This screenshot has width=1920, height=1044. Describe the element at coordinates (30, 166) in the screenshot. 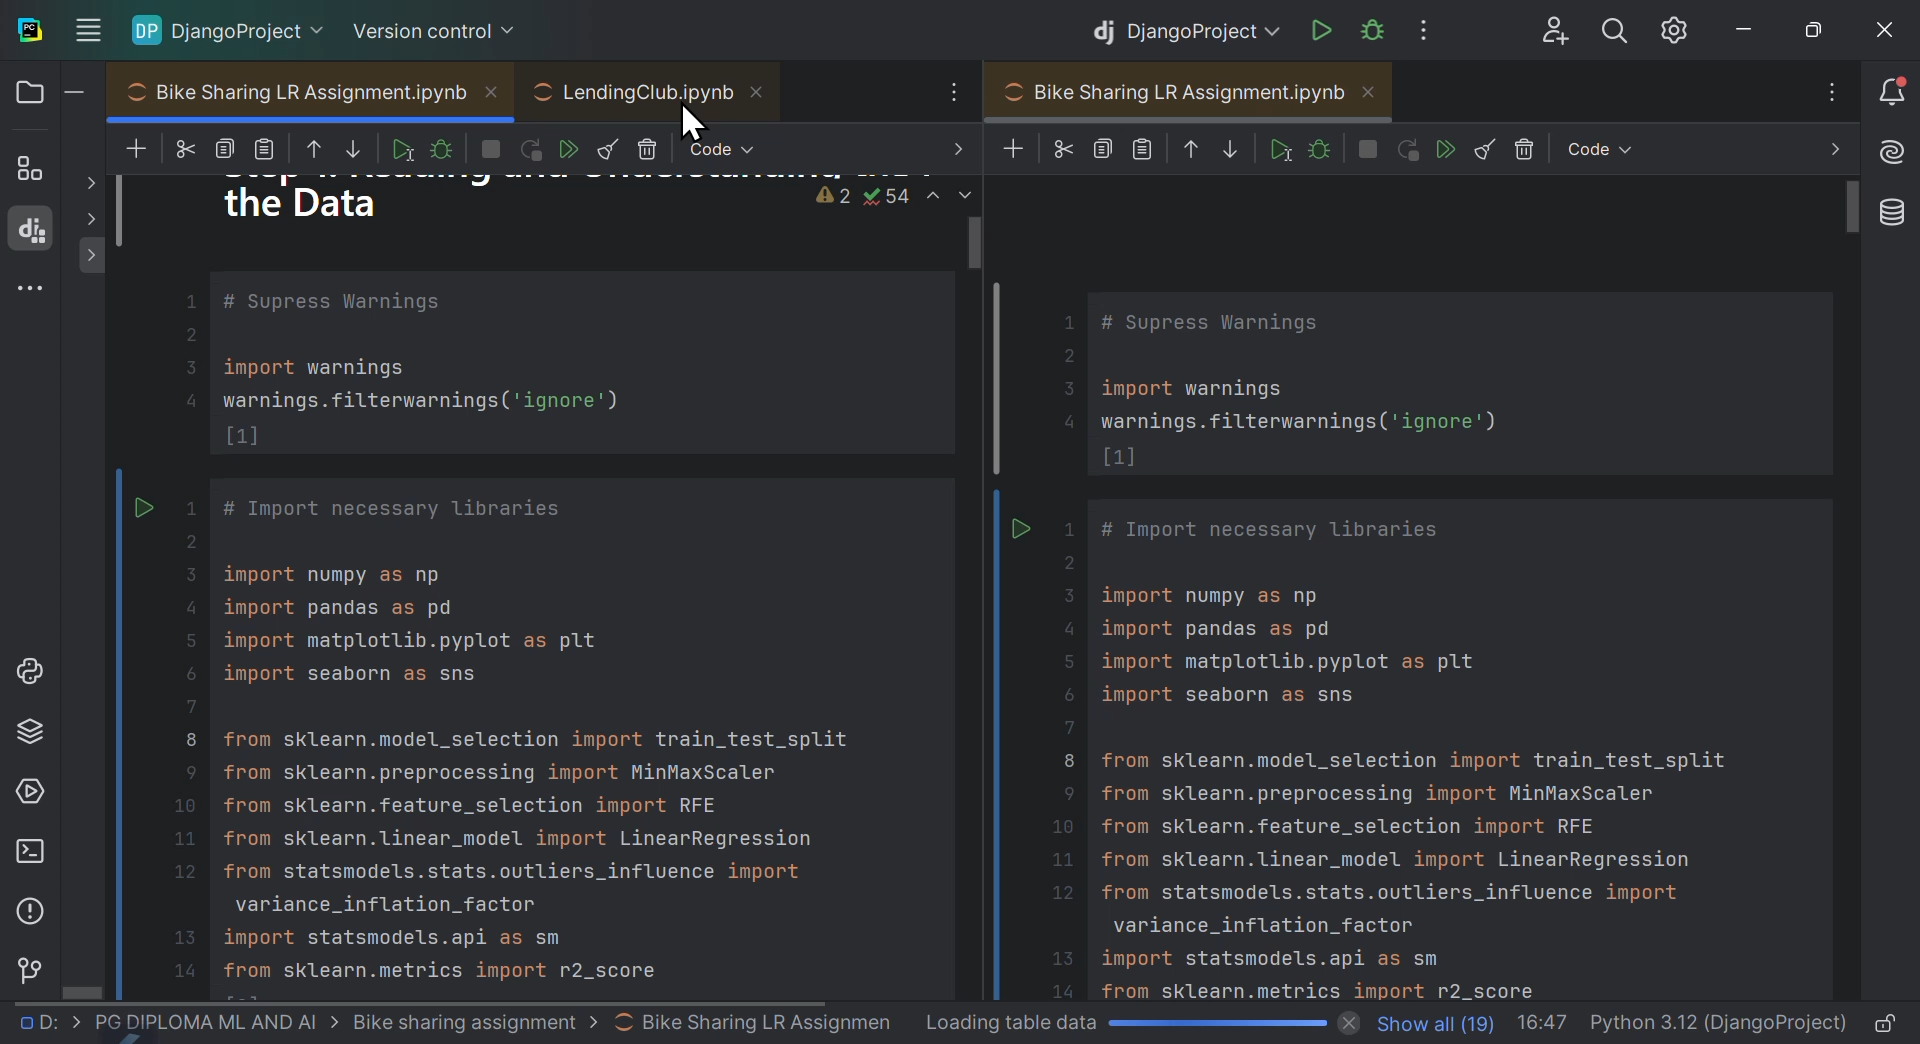

I see `structure` at that location.